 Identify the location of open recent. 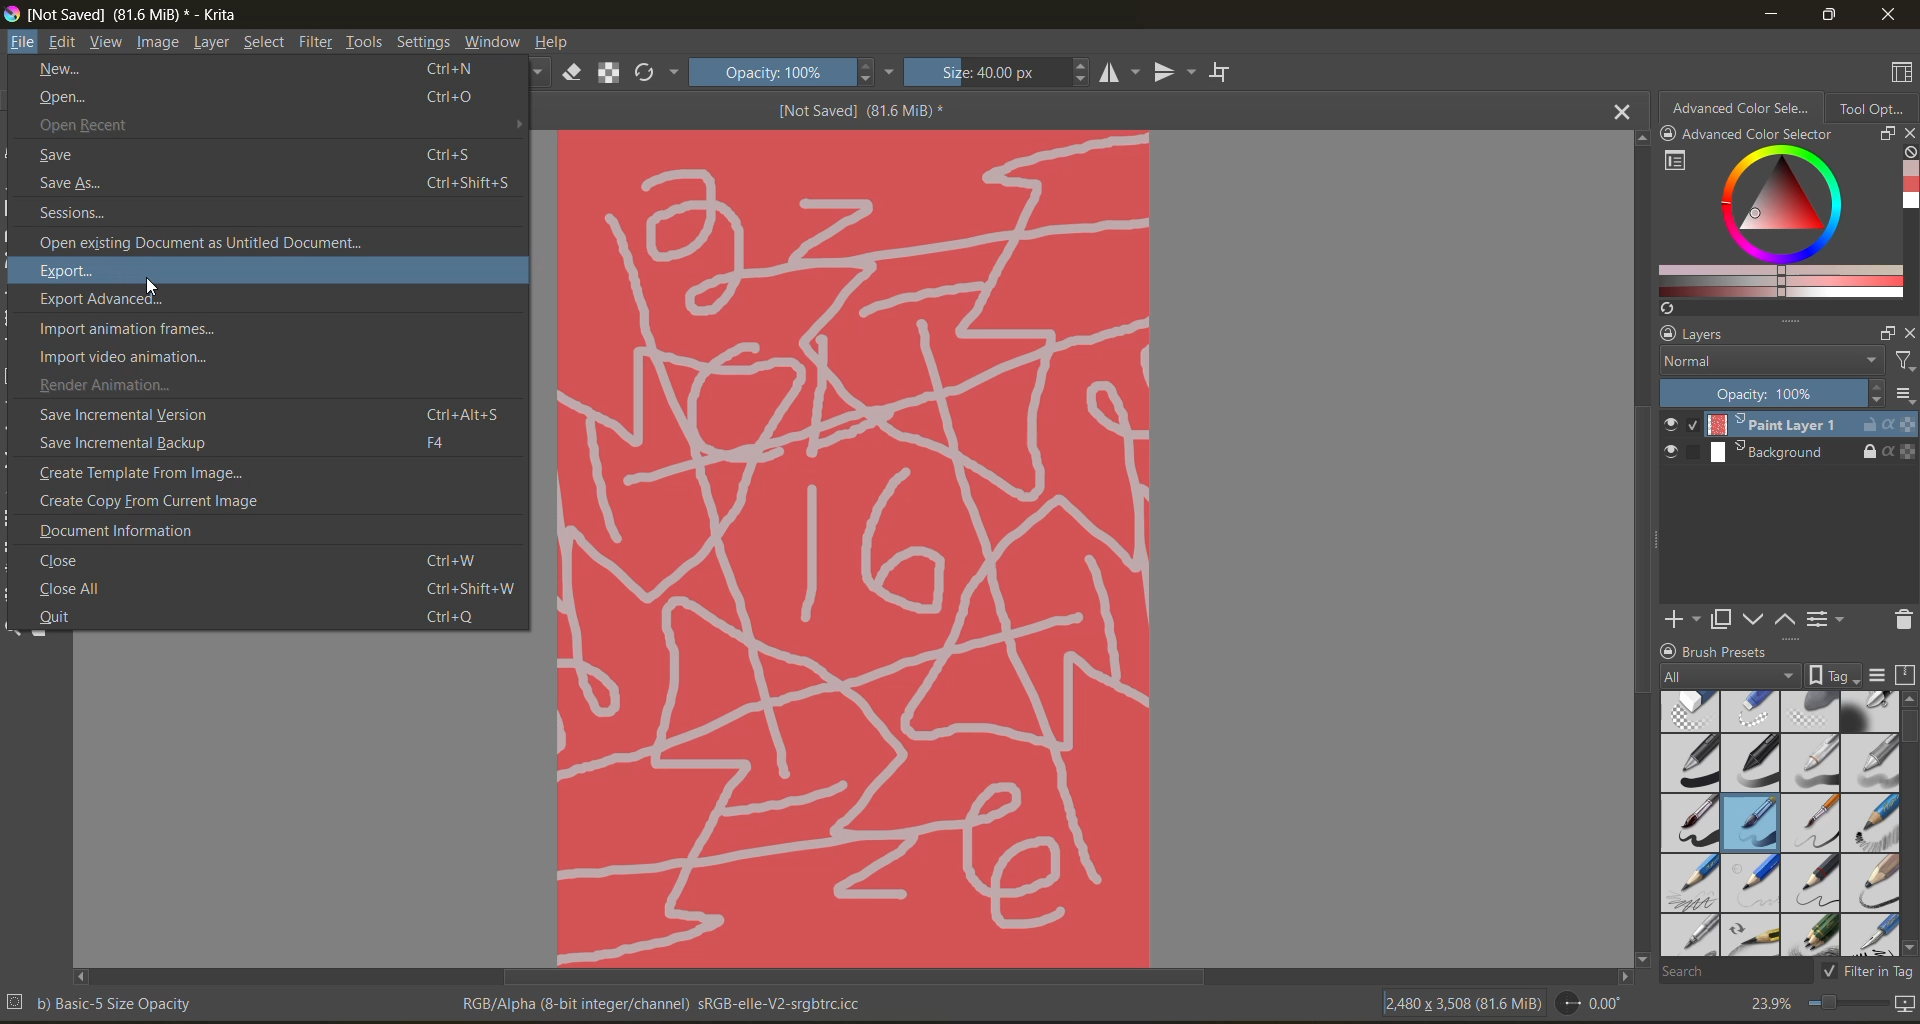
(231, 124).